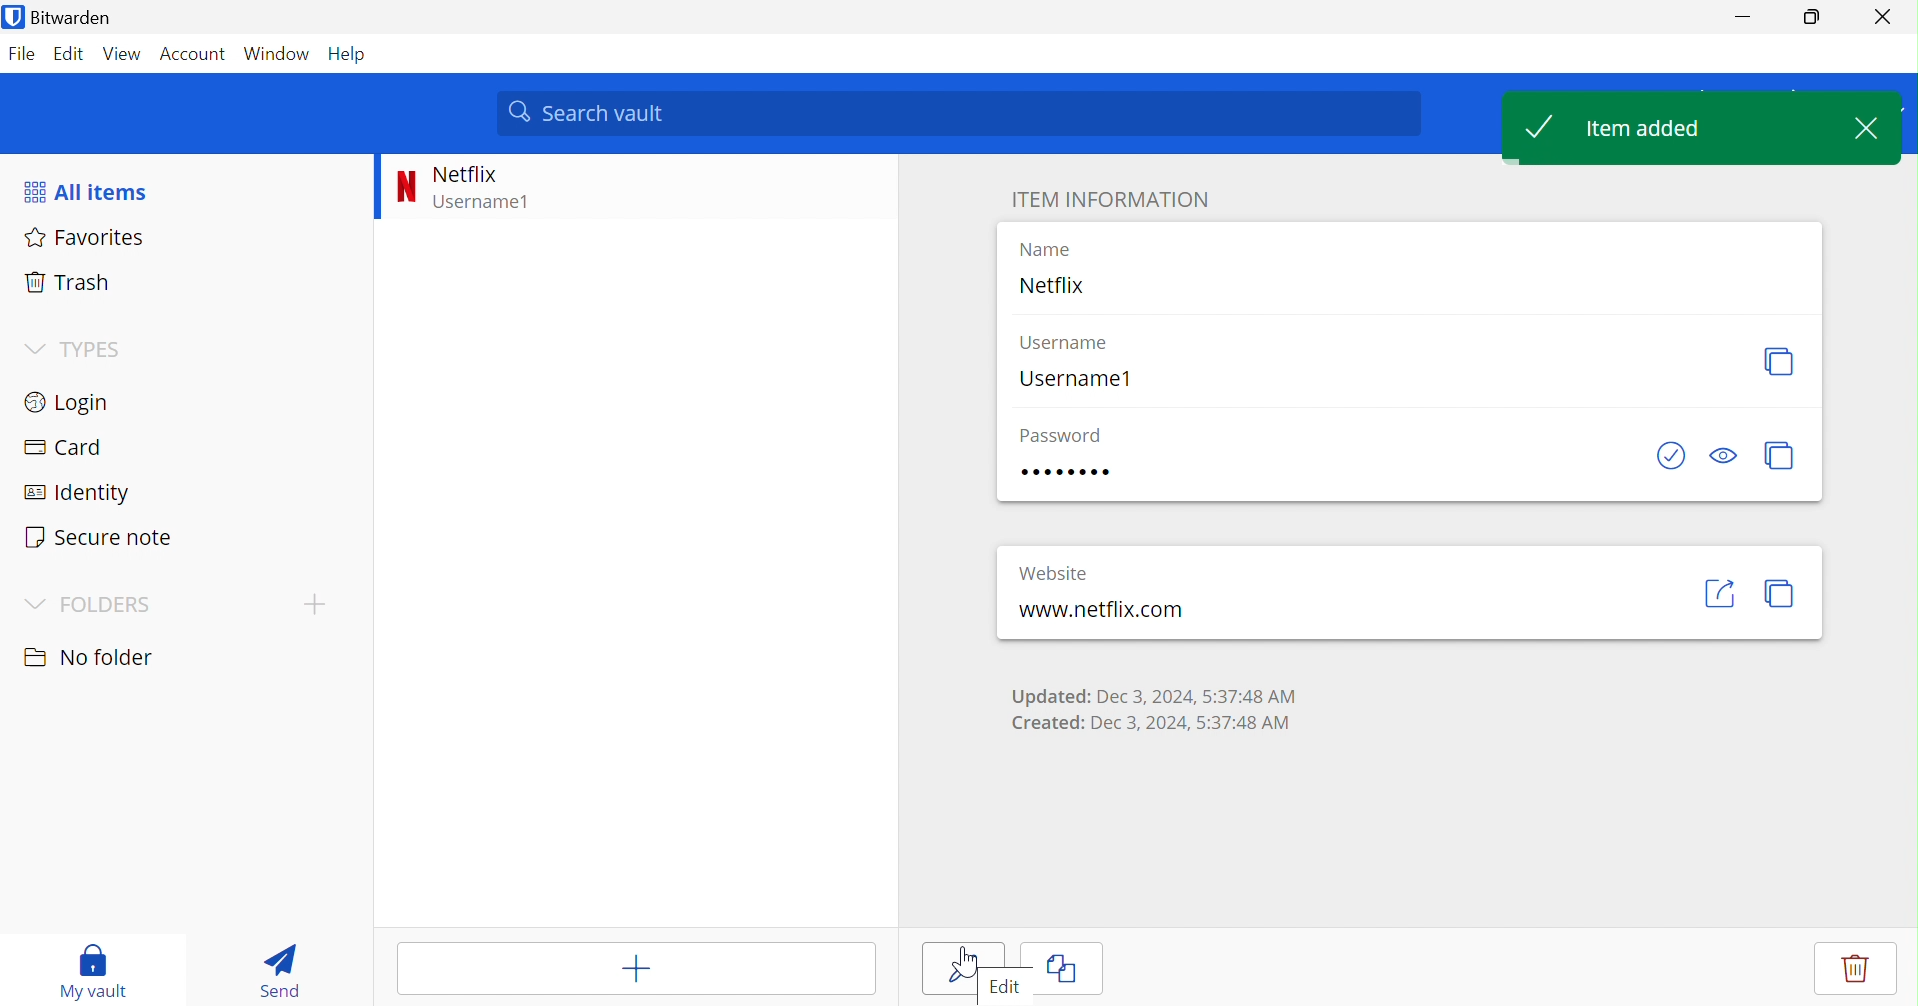 This screenshot has height=1006, width=1918. Describe the element at coordinates (1867, 129) in the screenshot. I see `Close` at that location.